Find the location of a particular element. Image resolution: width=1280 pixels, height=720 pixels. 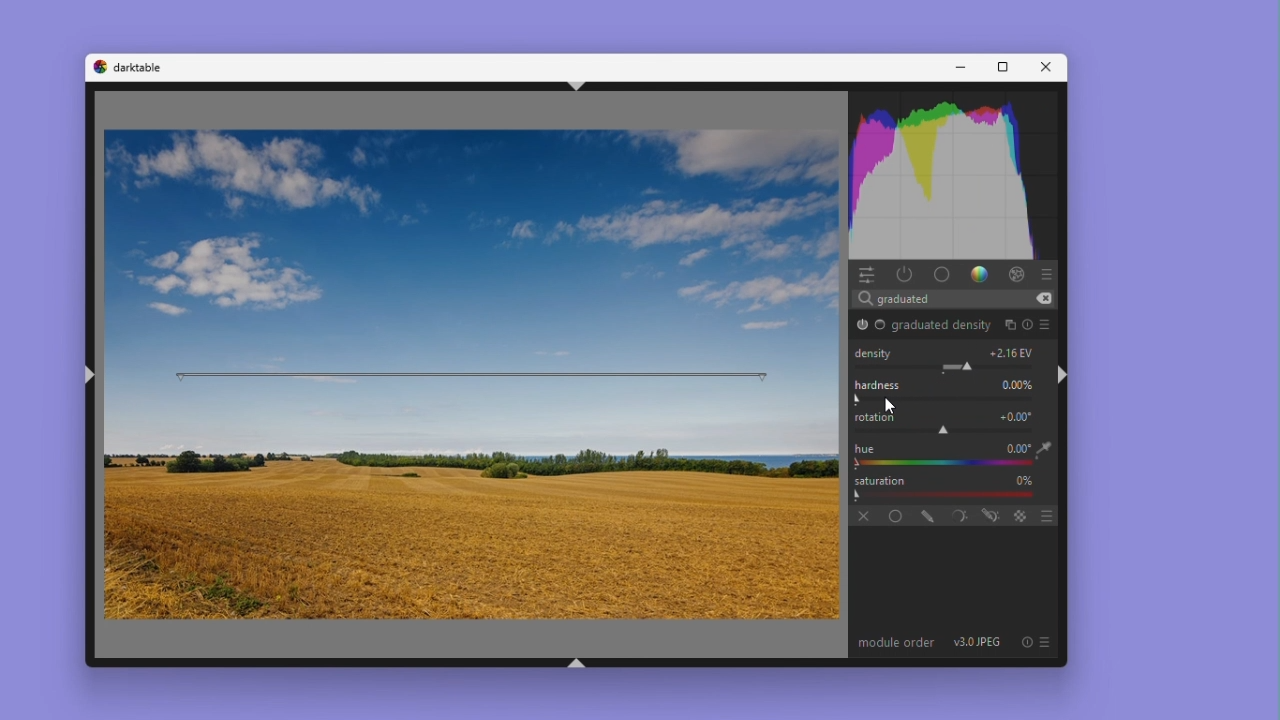

shift+ctrl+r  is located at coordinates (1064, 374).